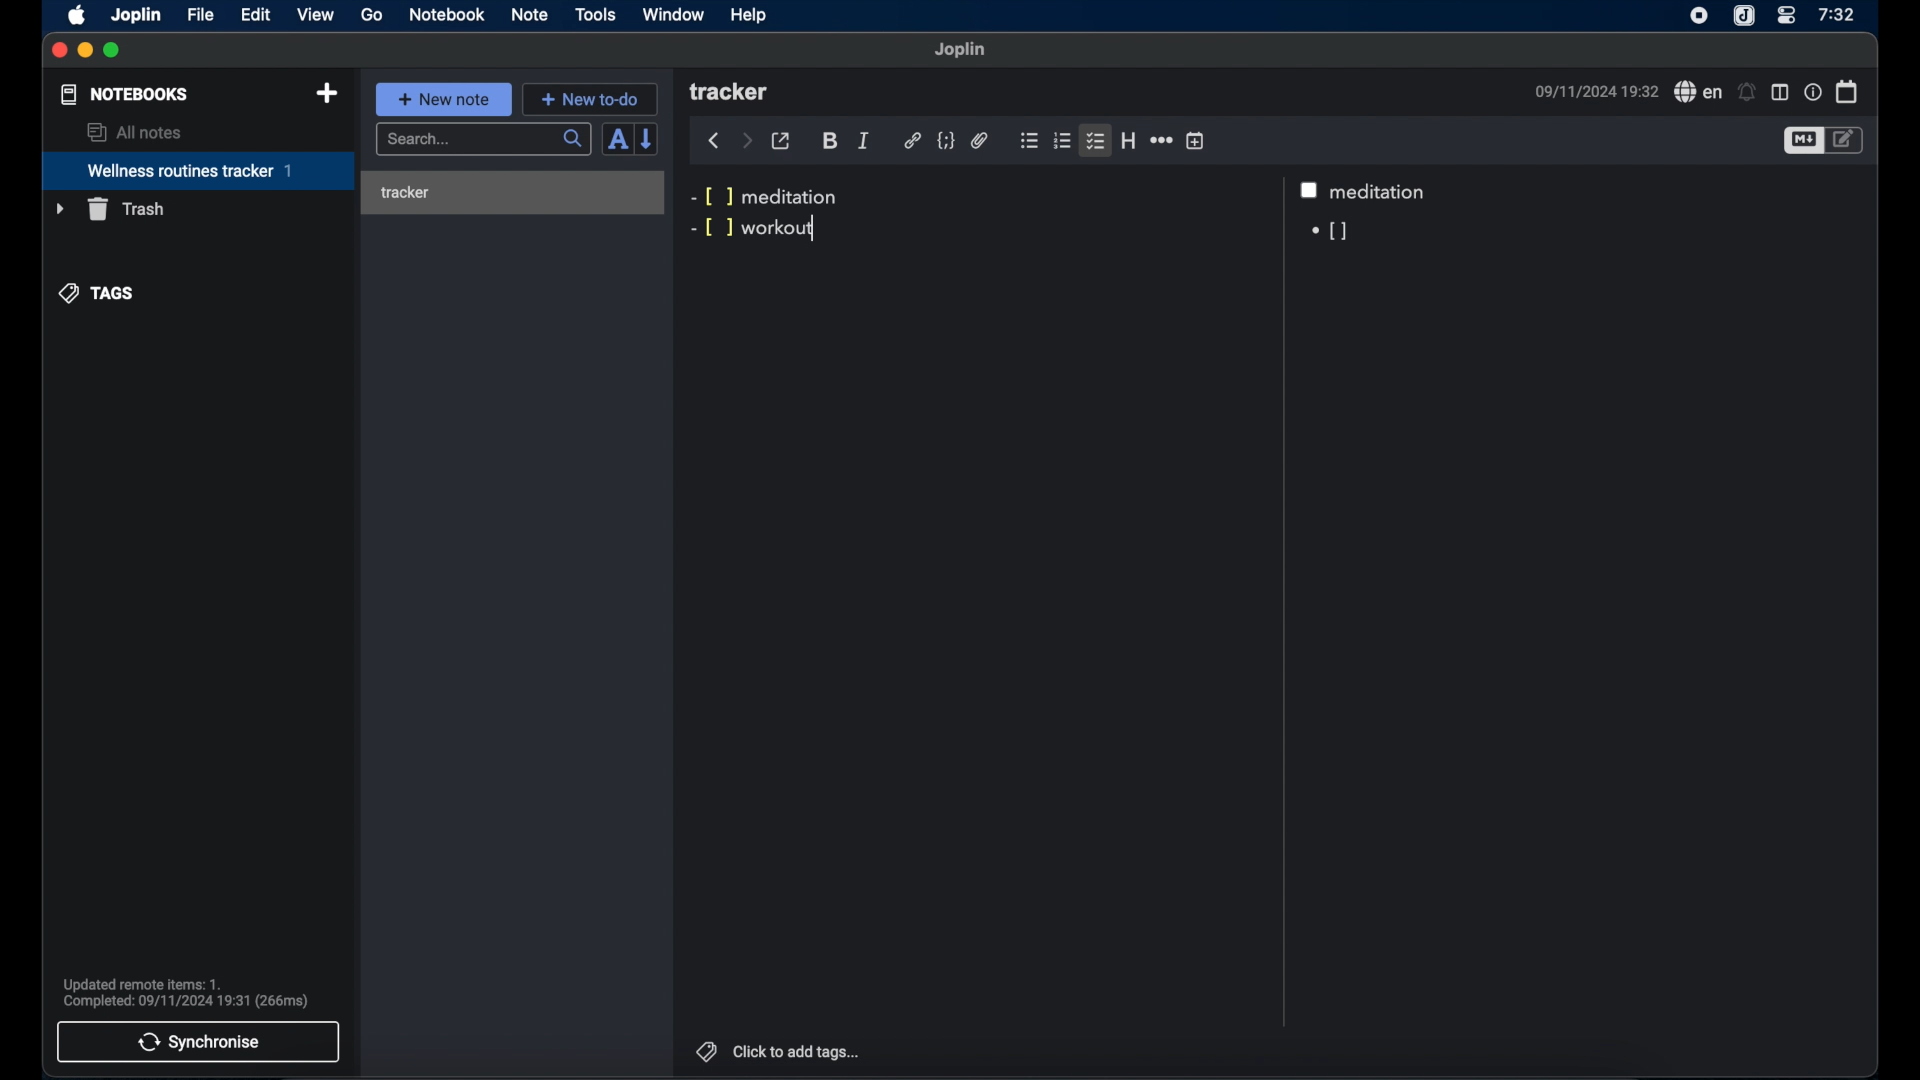  I want to click on screen recorder, so click(1699, 15).